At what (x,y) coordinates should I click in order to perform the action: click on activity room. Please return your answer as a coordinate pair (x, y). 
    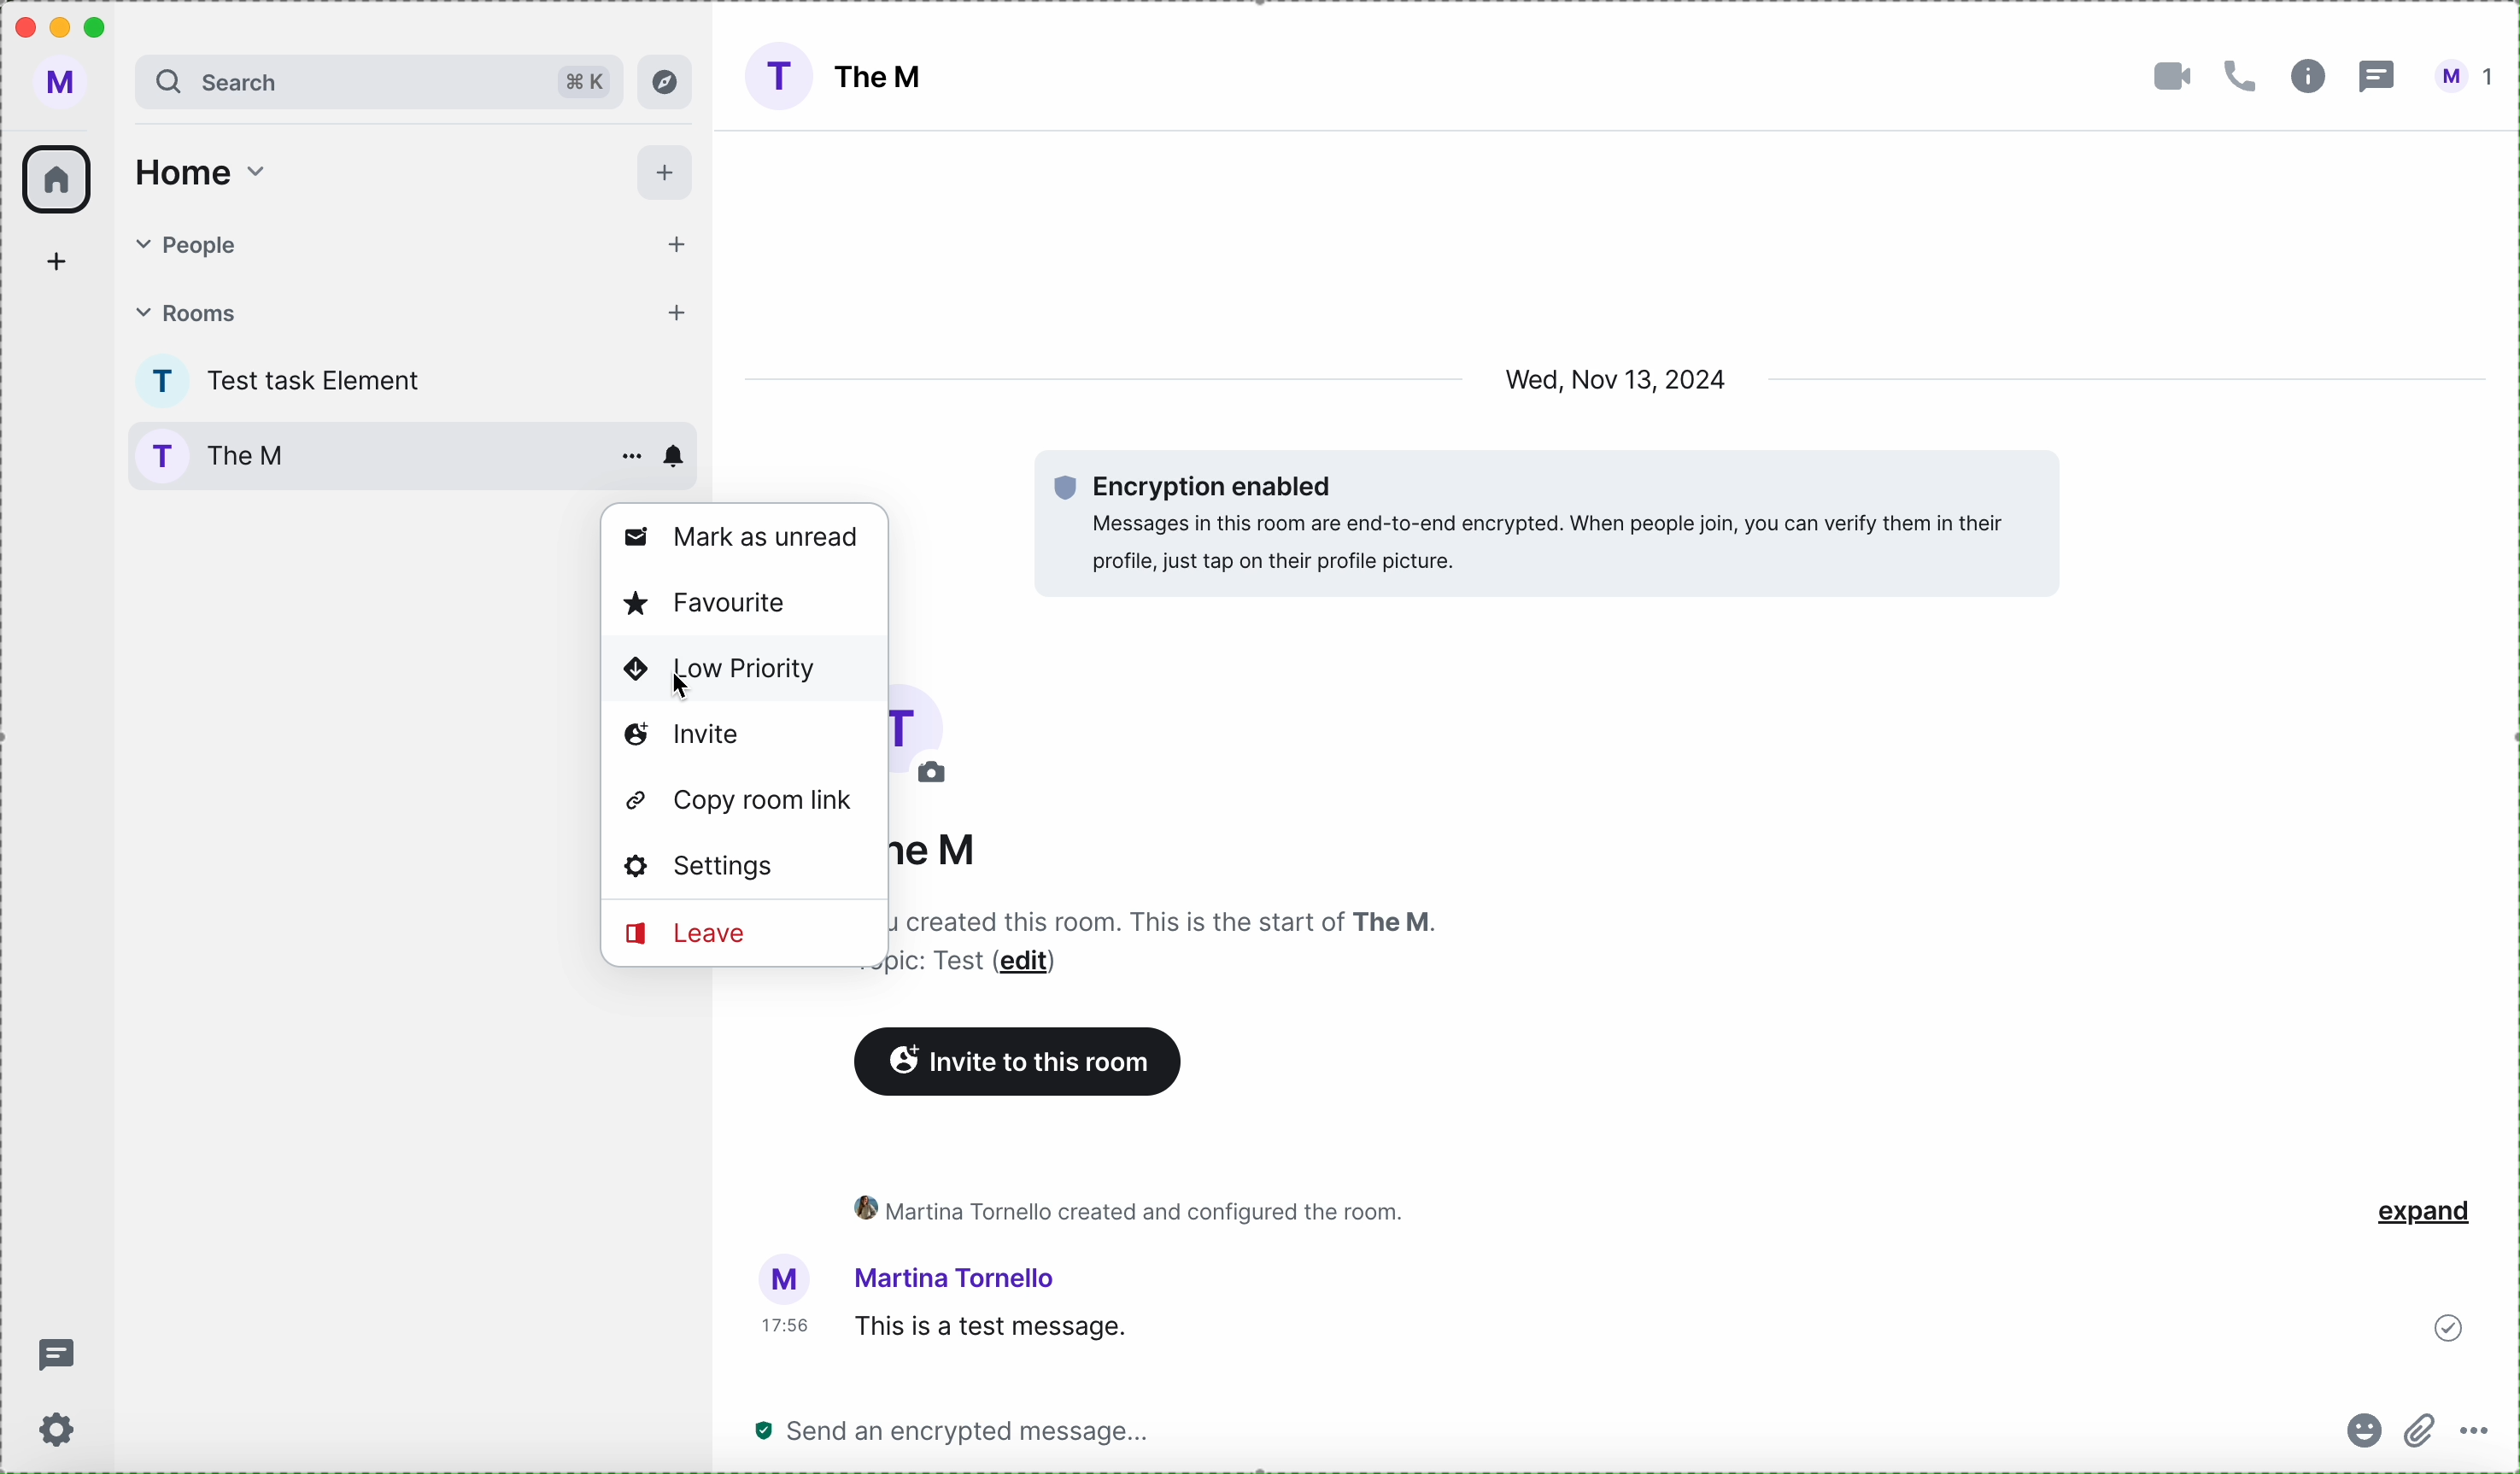
    Looking at the image, I should click on (1128, 1205).